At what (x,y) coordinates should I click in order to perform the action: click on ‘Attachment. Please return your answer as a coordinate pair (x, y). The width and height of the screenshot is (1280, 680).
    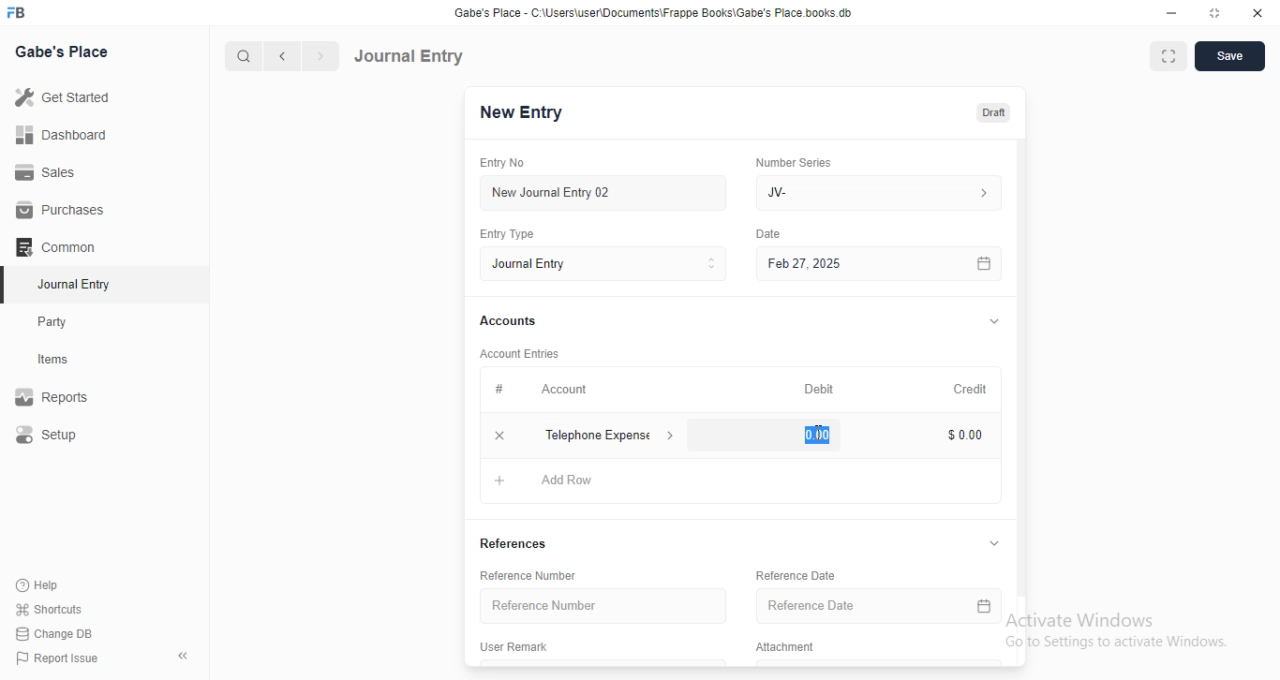
    Looking at the image, I should click on (783, 646).